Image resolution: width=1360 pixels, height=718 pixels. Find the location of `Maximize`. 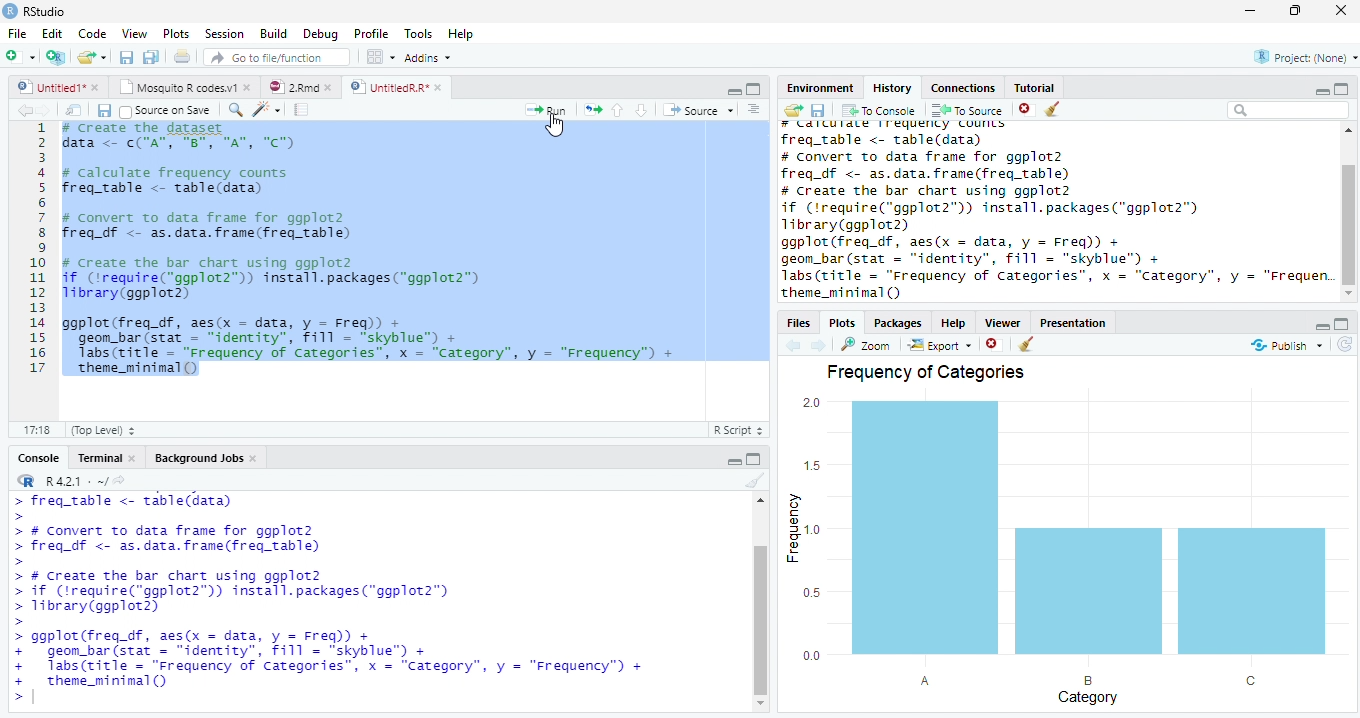

Maximize is located at coordinates (1297, 13).